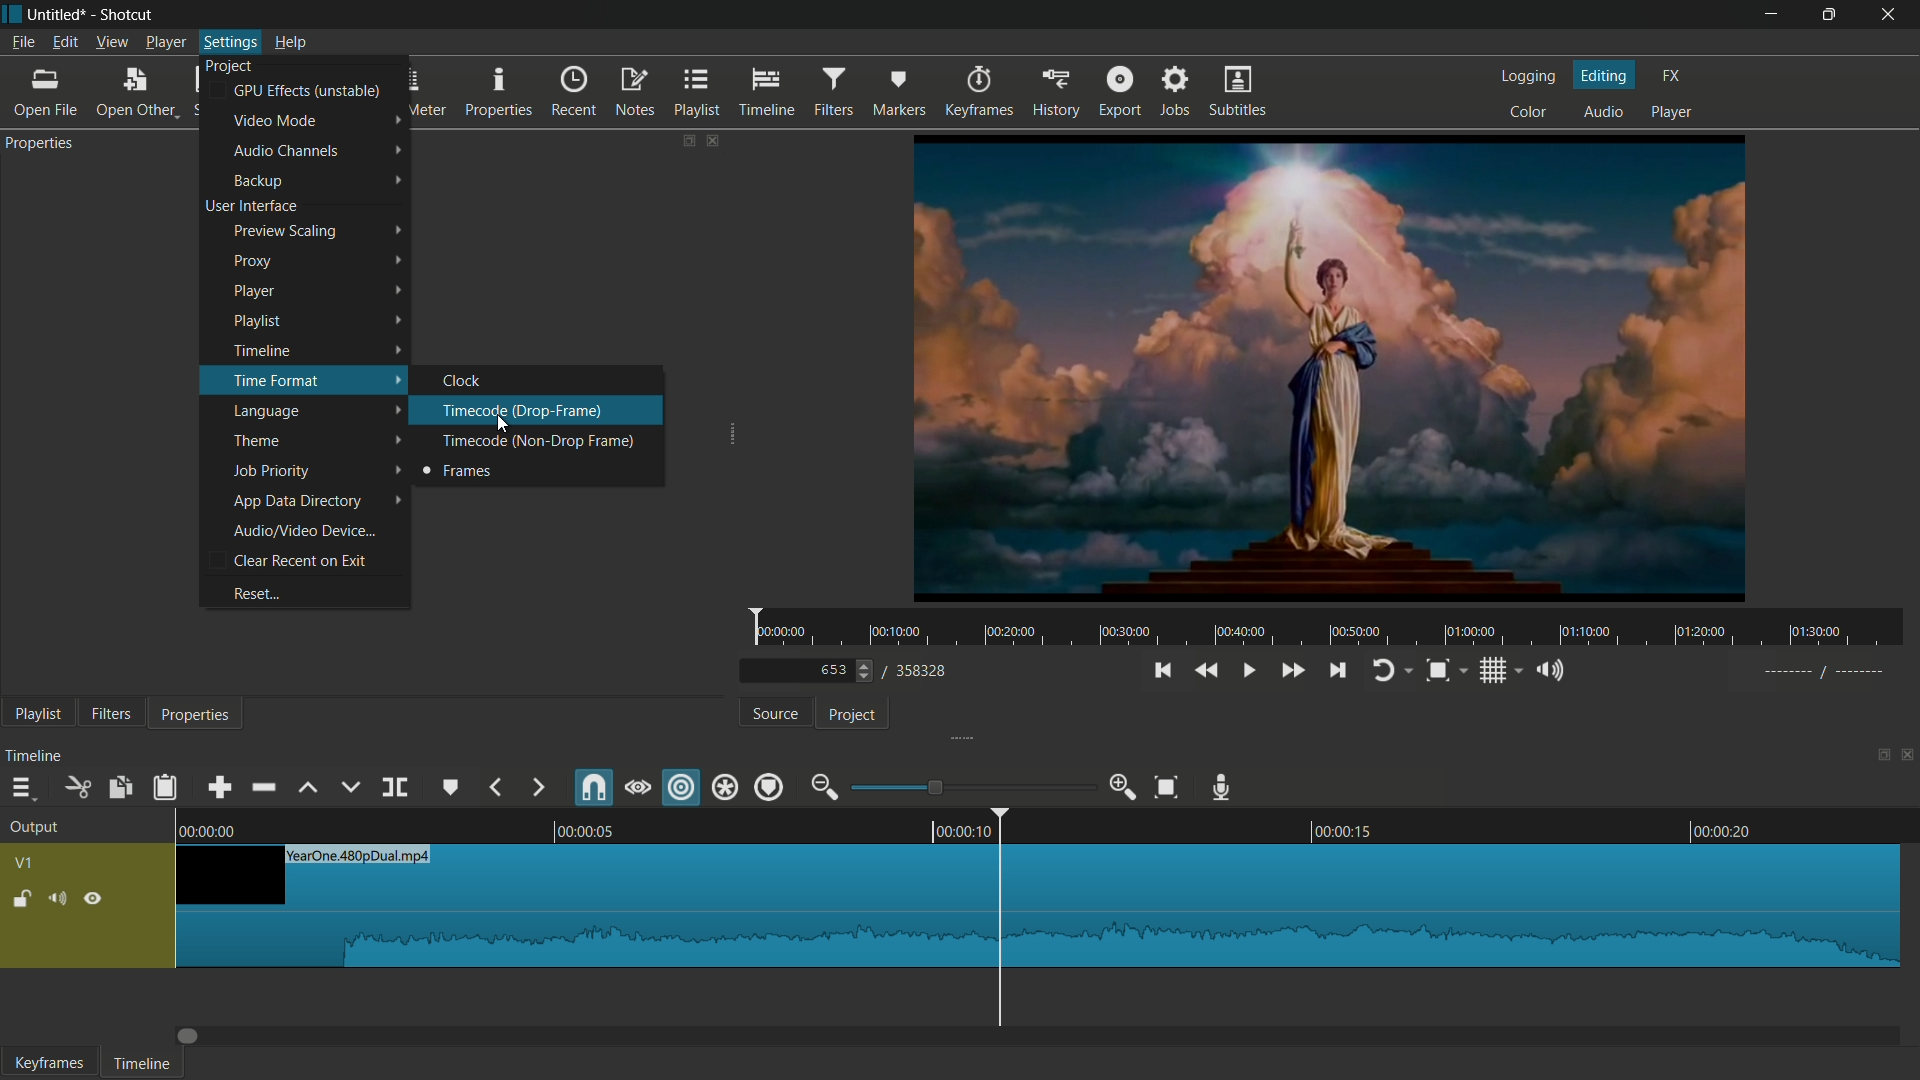 The image size is (1920, 1080). I want to click on project name, so click(56, 15).